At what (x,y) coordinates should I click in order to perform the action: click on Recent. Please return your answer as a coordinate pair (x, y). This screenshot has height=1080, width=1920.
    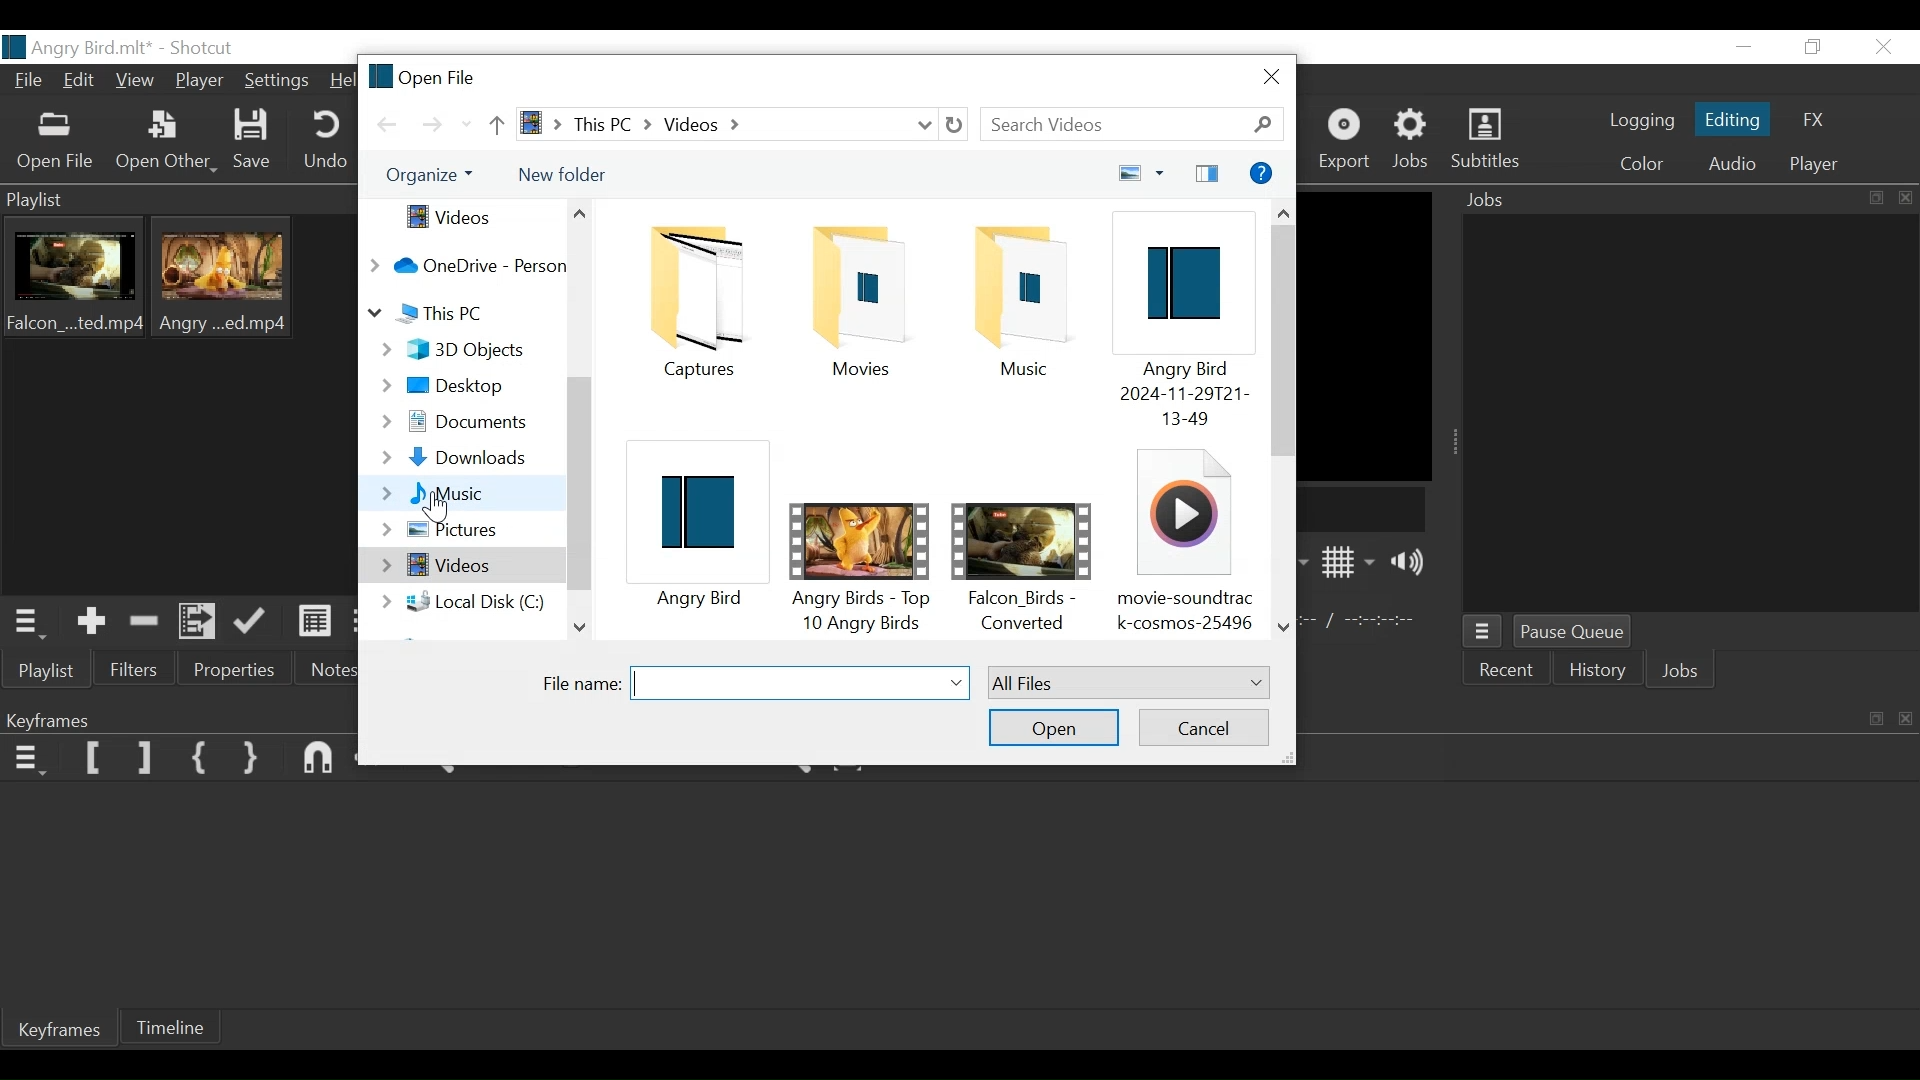
    Looking at the image, I should click on (1509, 672).